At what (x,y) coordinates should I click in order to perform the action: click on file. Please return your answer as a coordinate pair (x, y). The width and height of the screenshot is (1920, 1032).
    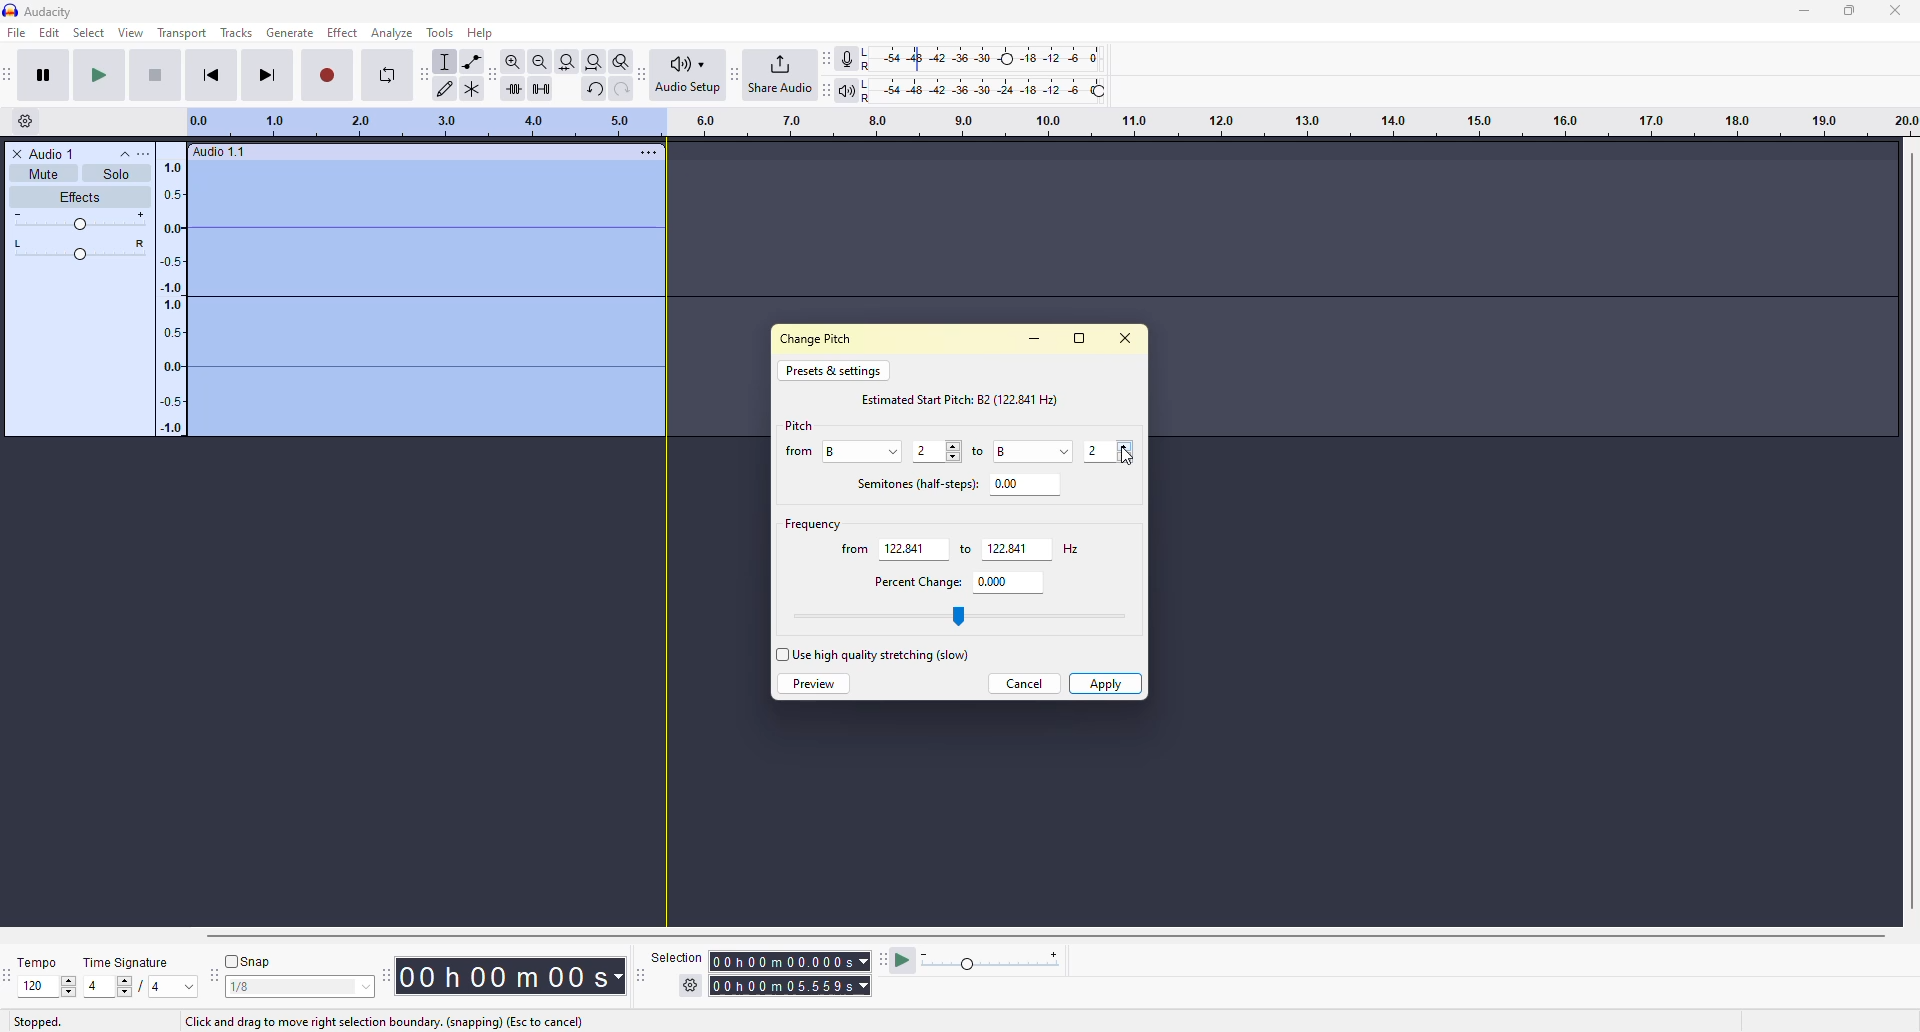
    Looking at the image, I should click on (16, 33).